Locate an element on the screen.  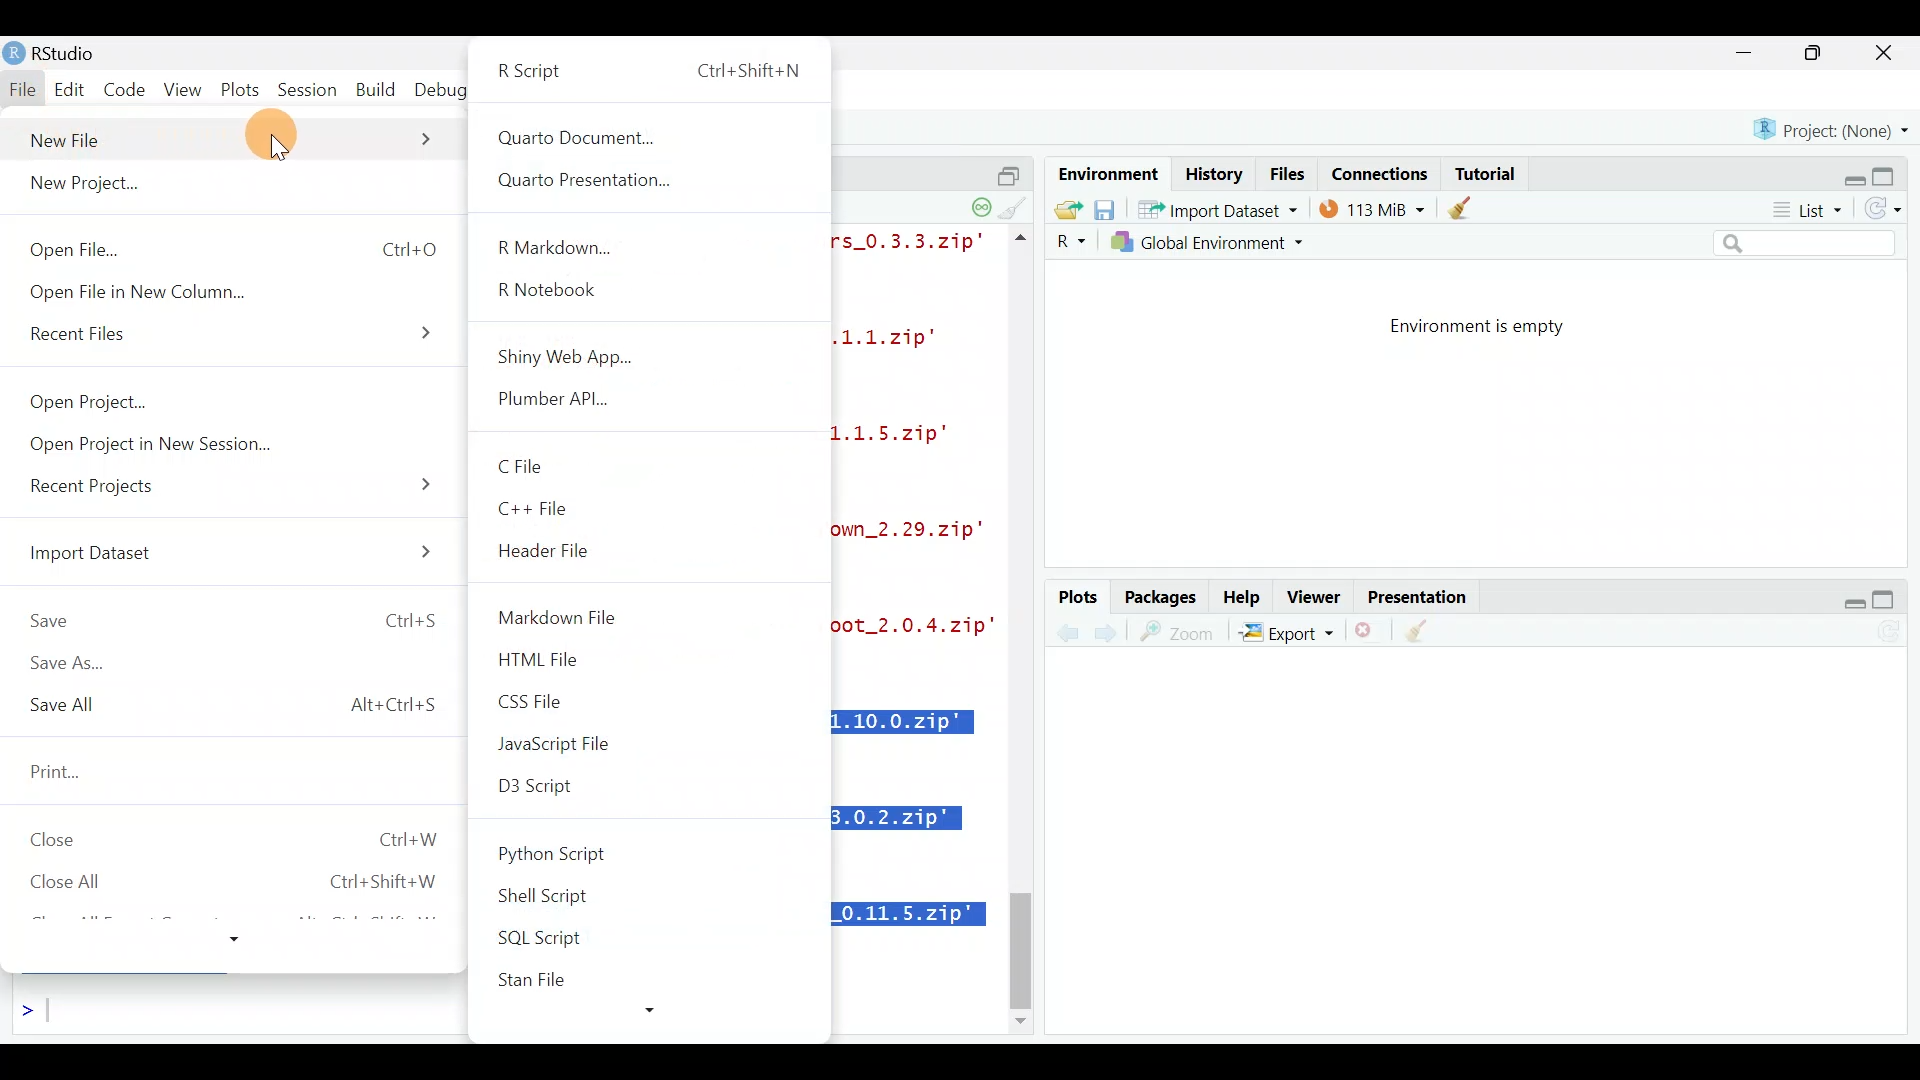
Edit is located at coordinates (73, 91).